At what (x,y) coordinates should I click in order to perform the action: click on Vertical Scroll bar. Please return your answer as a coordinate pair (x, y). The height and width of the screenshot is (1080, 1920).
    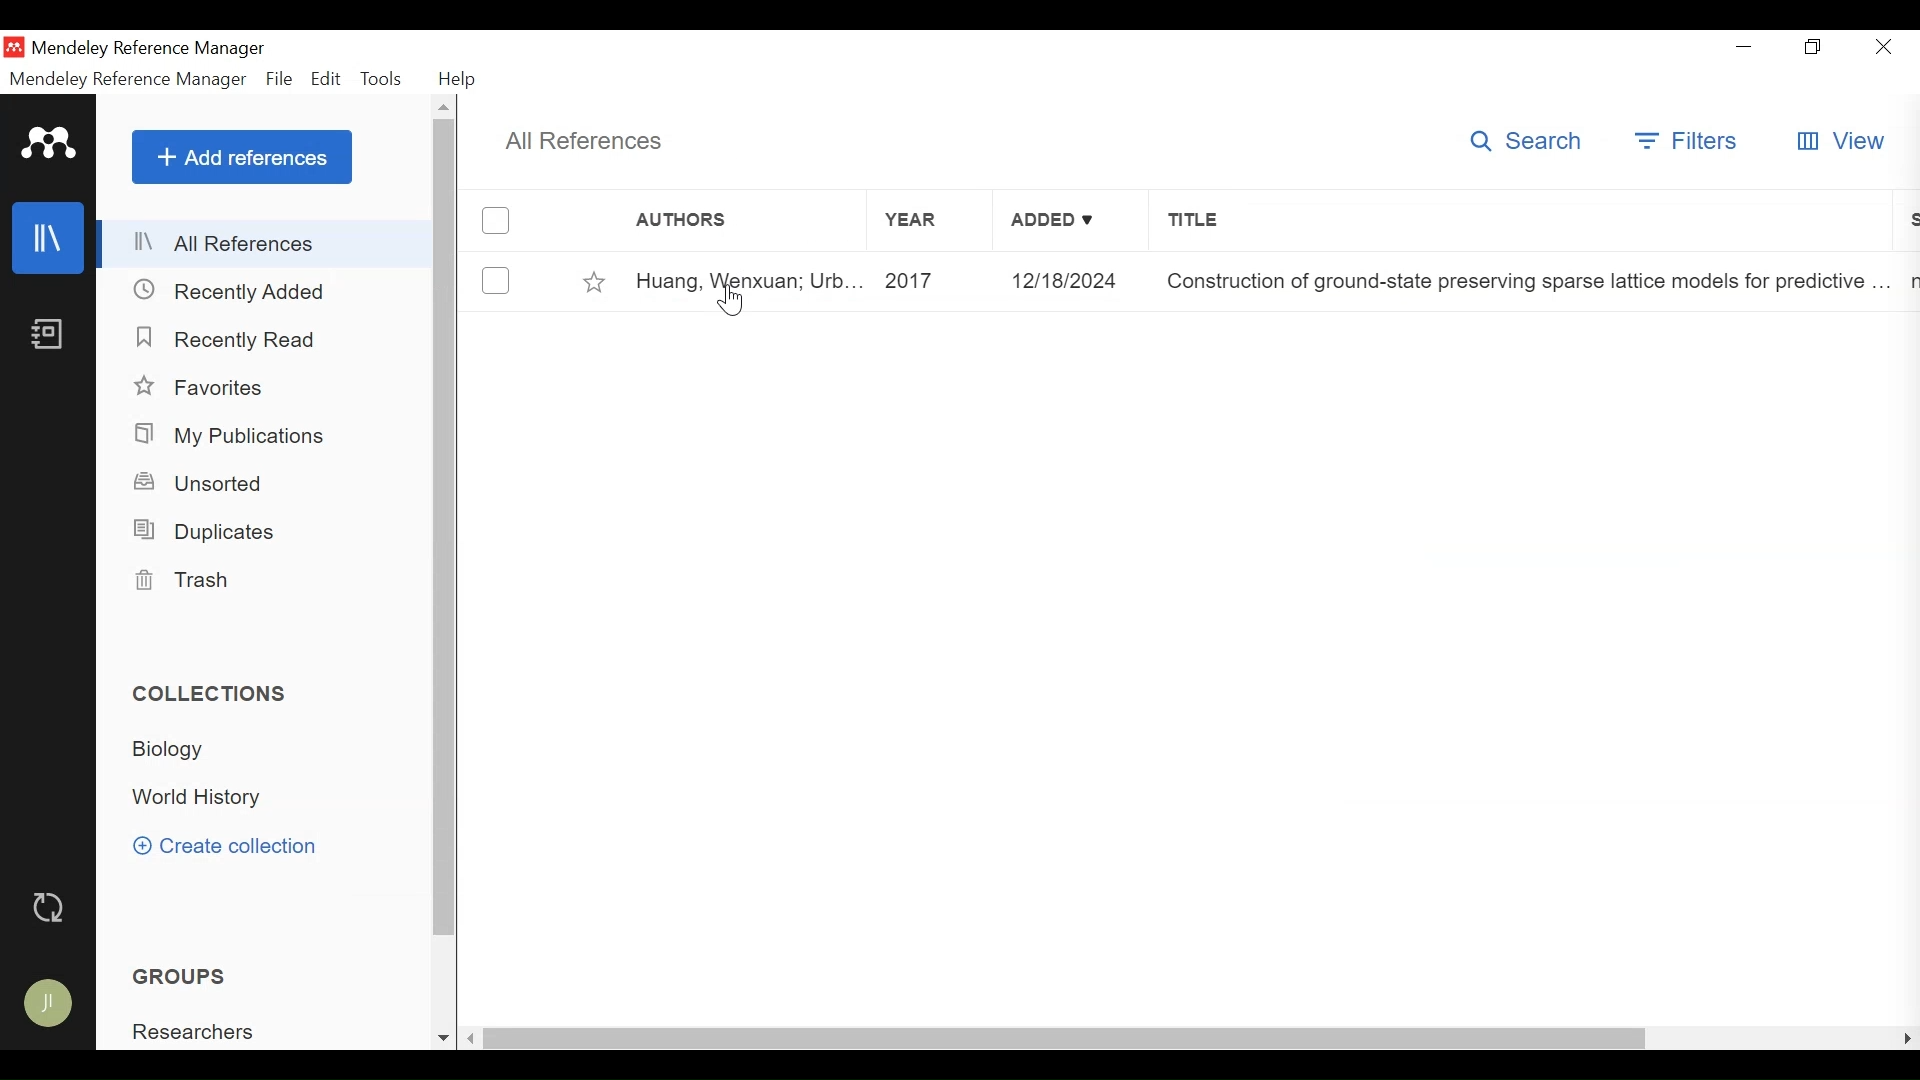
    Looking at the image, I should click on (447, 531).